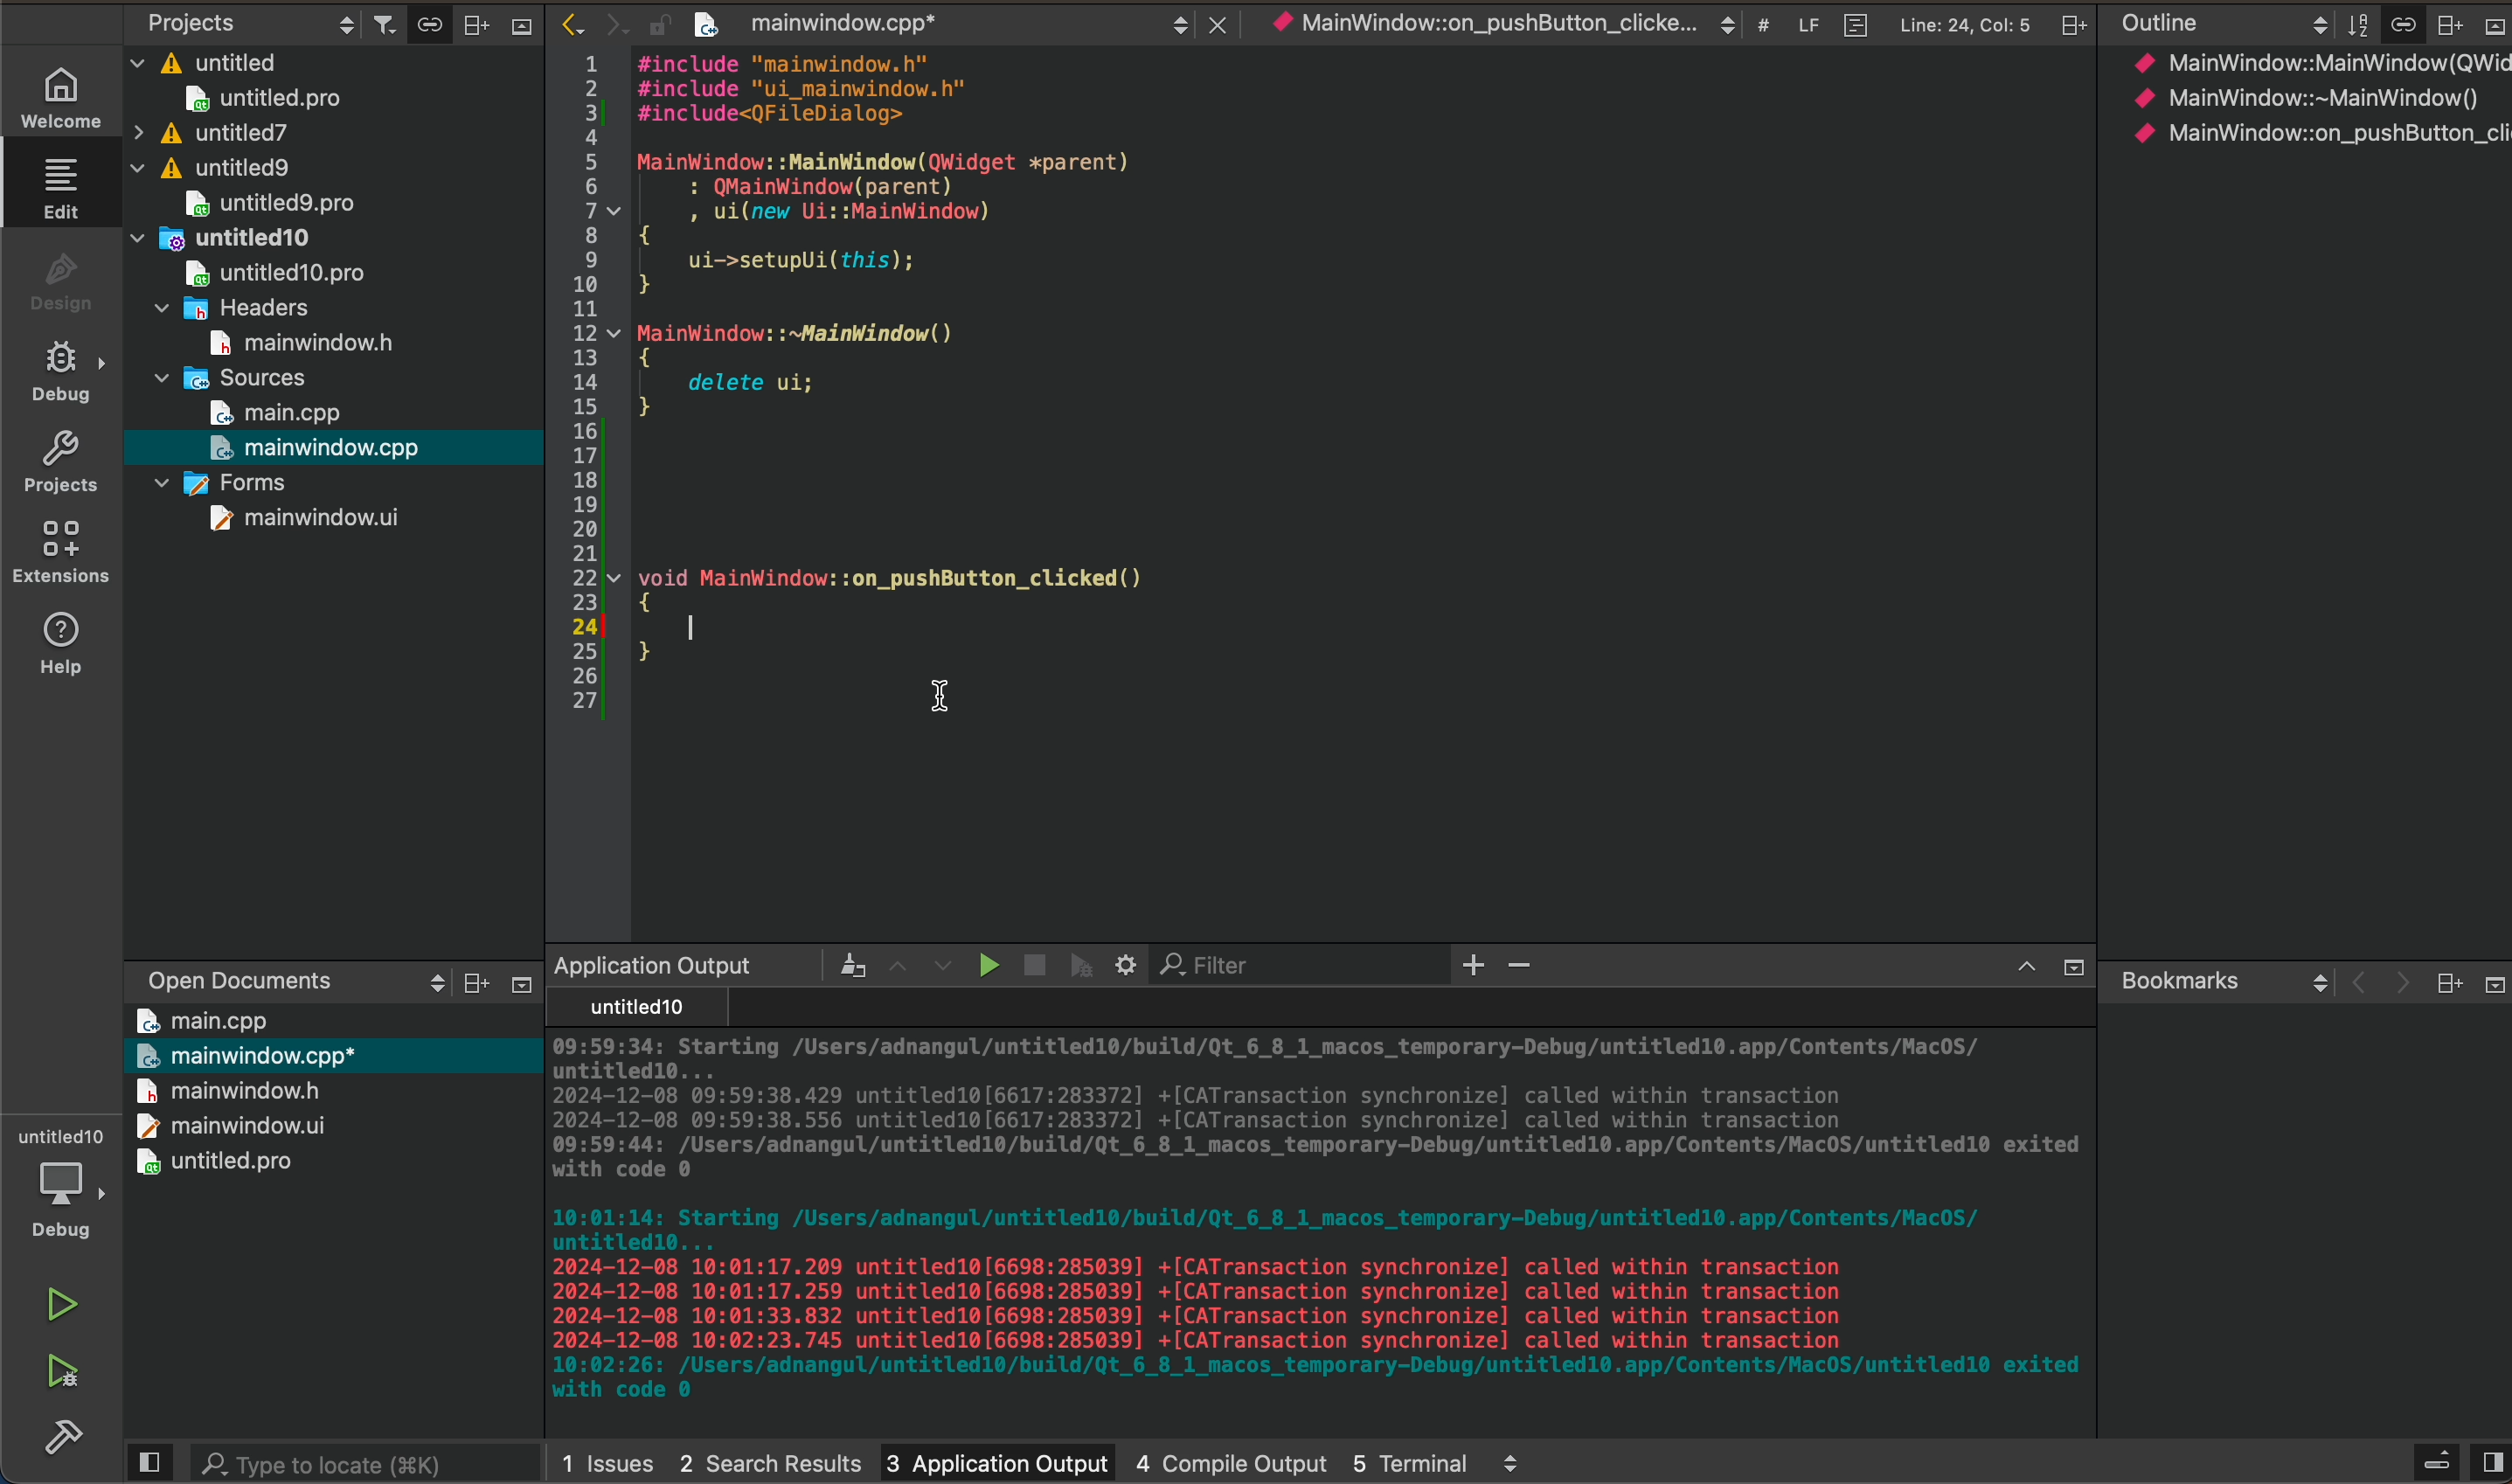  Describe the element at coordinates (2351, 984) in the screenshot. I see `back` at that location.